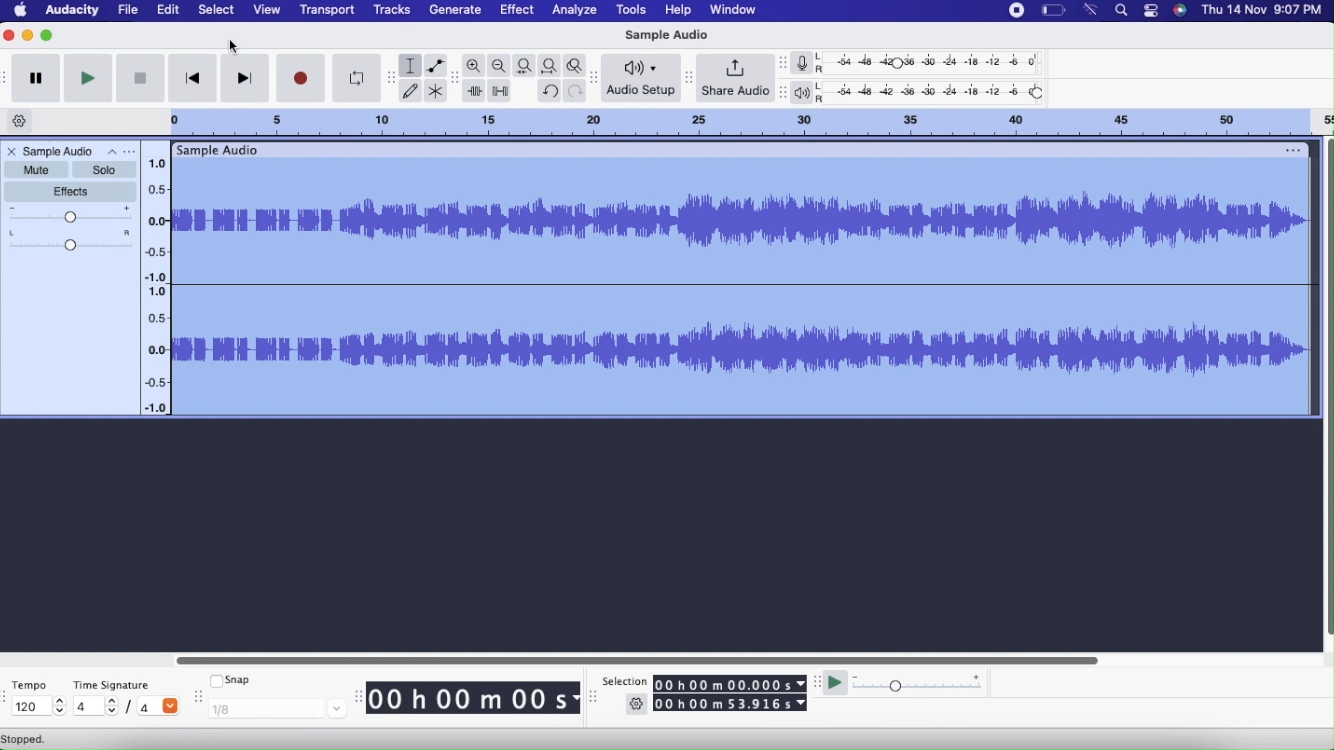 This screenshot has width=1334, height=750. What do you see at coordinates (219, 11) in the screenshot?
I see `Select` at bounding box center [219, 11].